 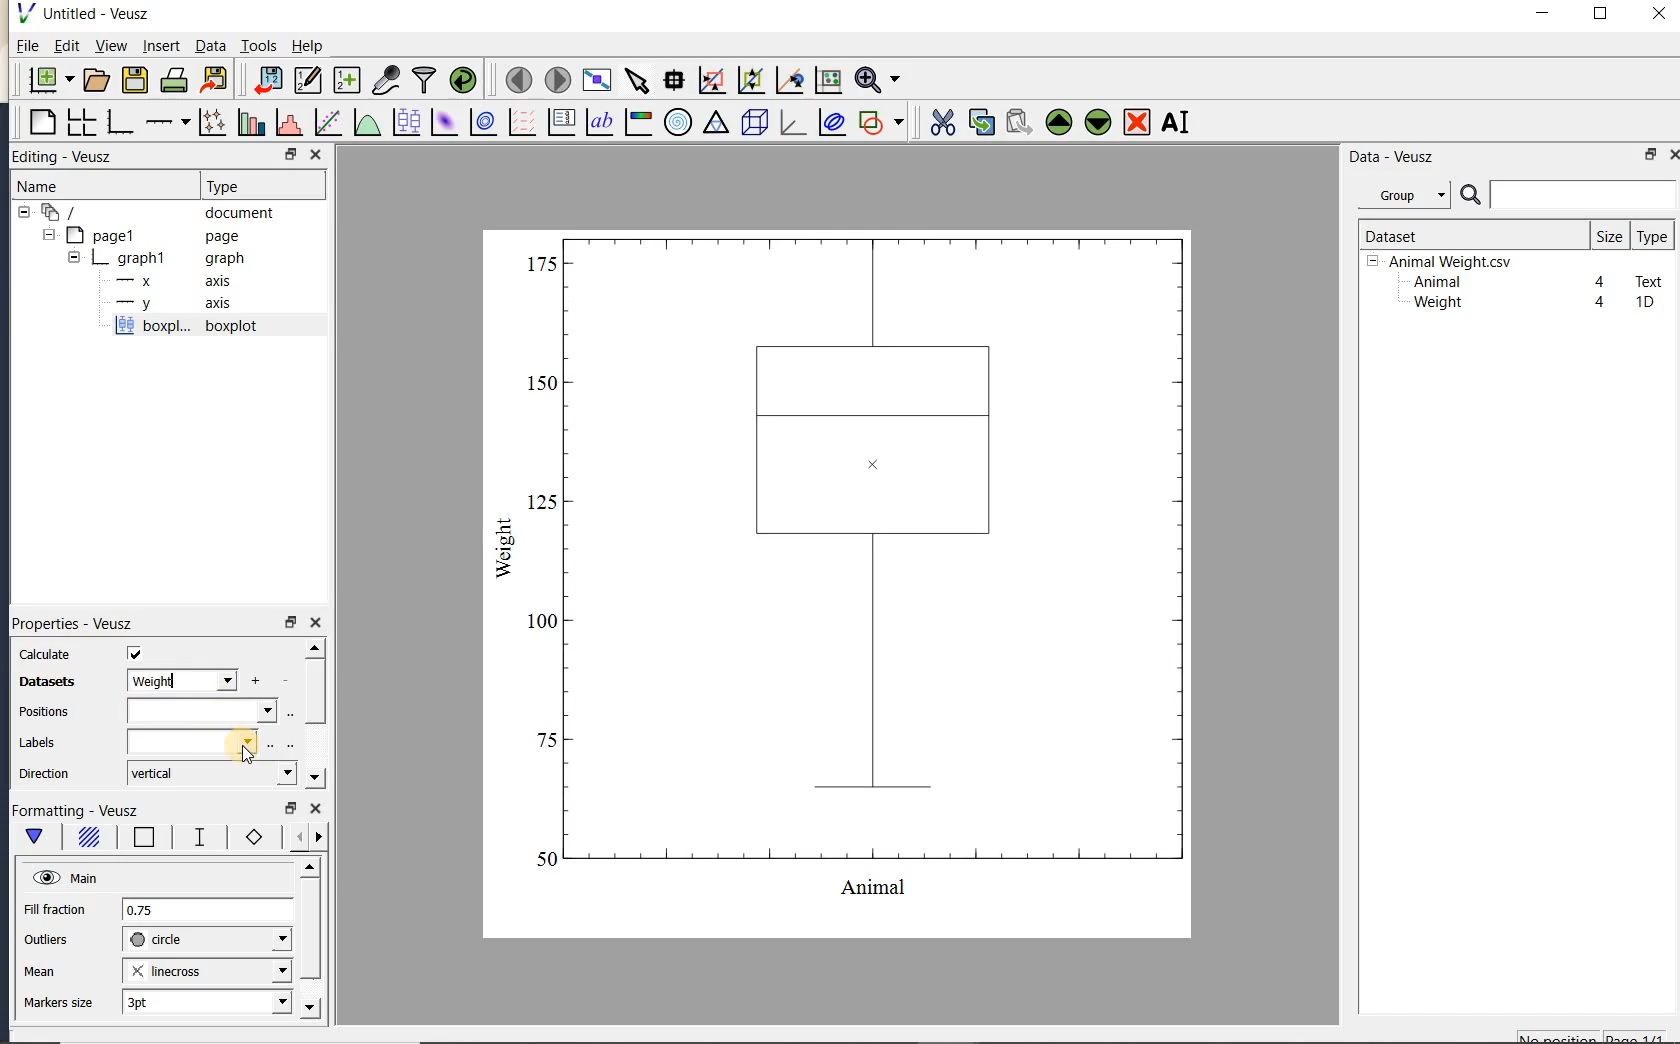 What do you see at coordinates (168, 281) in the screenshot?
I see `axis` at bounding box center [168, 281].